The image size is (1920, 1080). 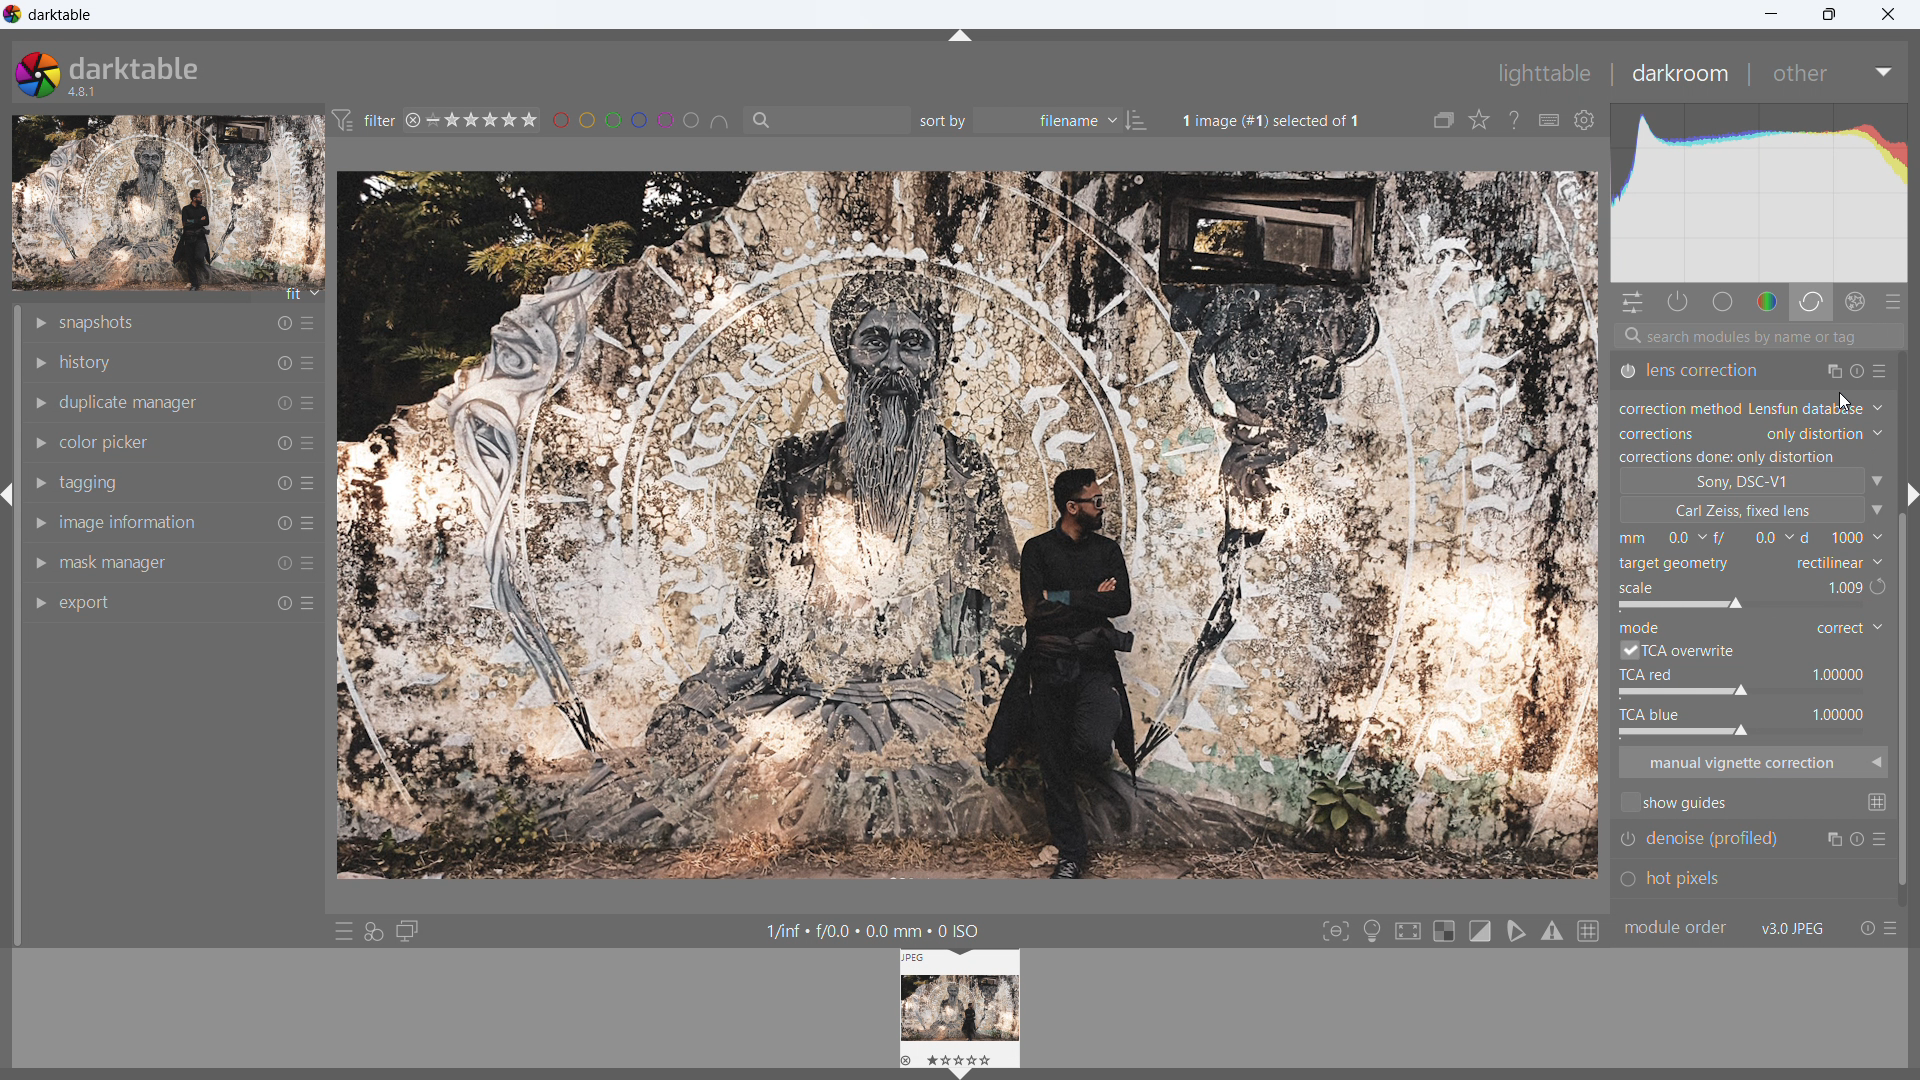 I want to click on toggle softproofing, so click(x=1515, y=932).